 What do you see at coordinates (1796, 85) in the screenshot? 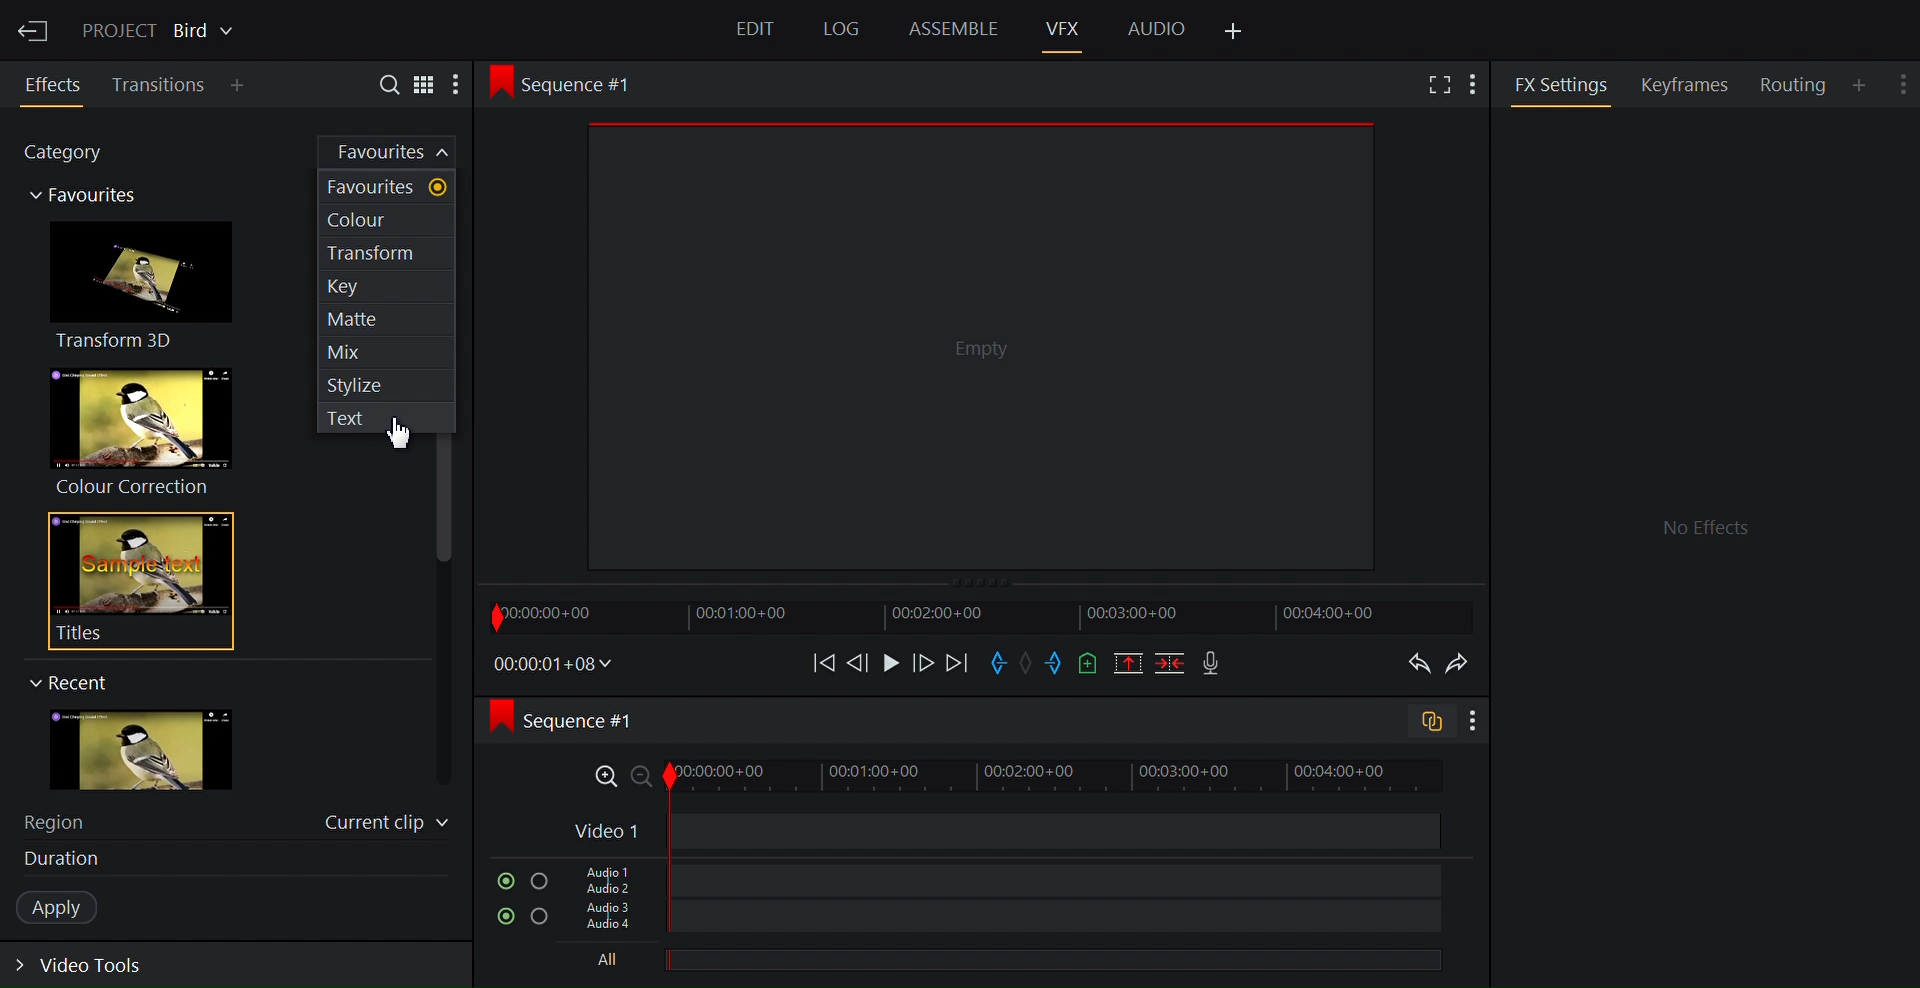
I see `Routing` at bounding box center [1796, 85].